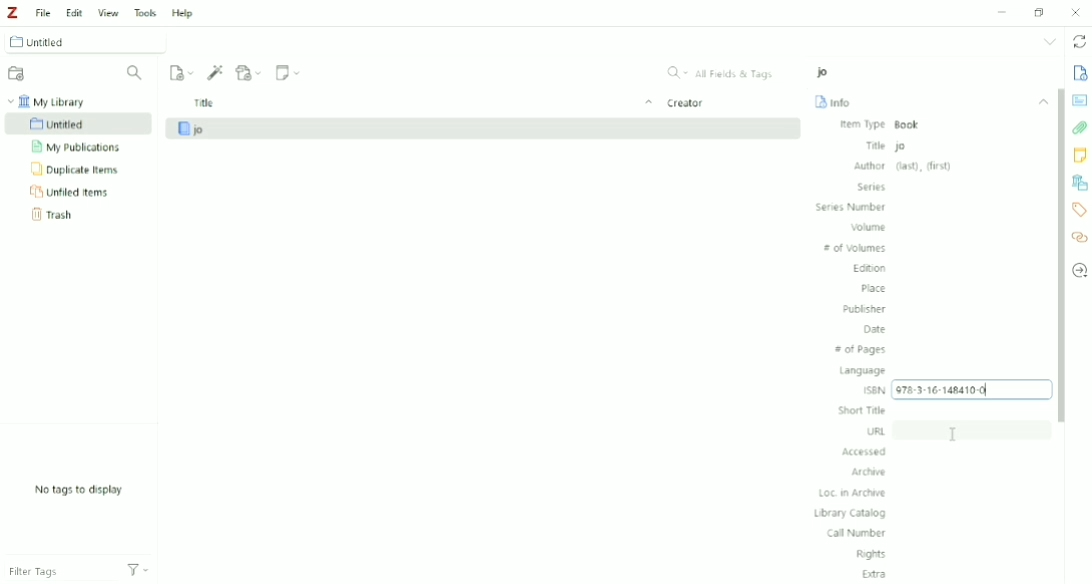 This screenshot has width=1092, height=584. I want to click on # of Pages, so click(861, 349).